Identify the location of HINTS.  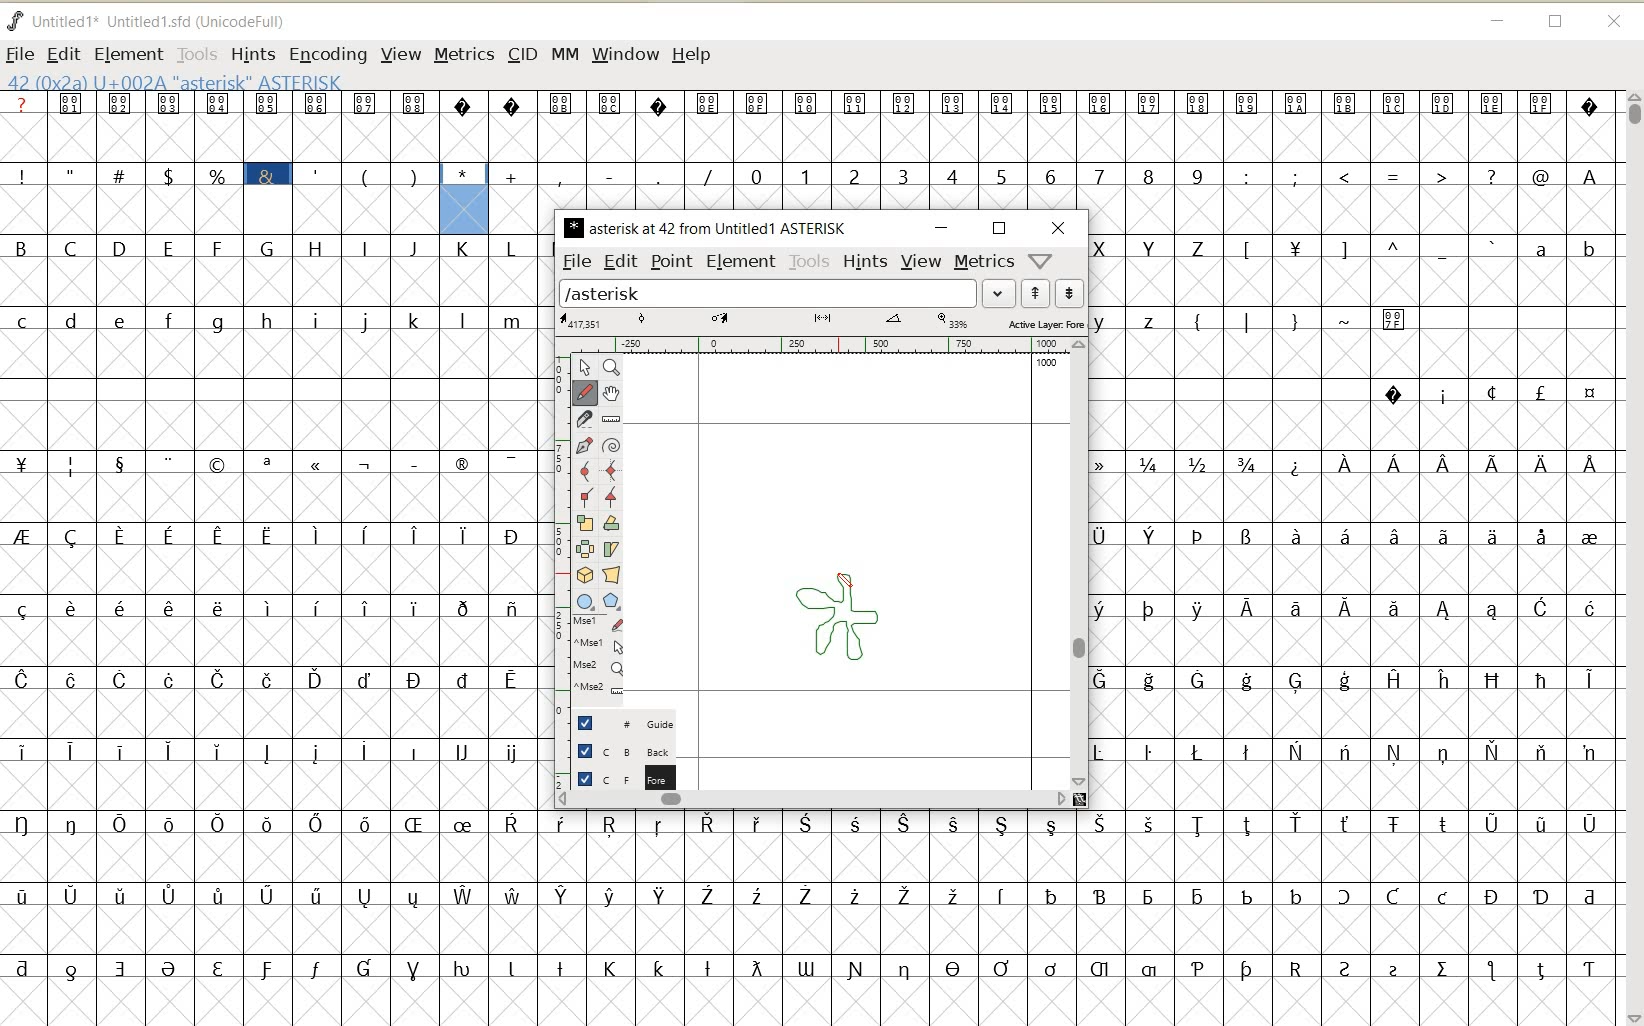
(866, 263).